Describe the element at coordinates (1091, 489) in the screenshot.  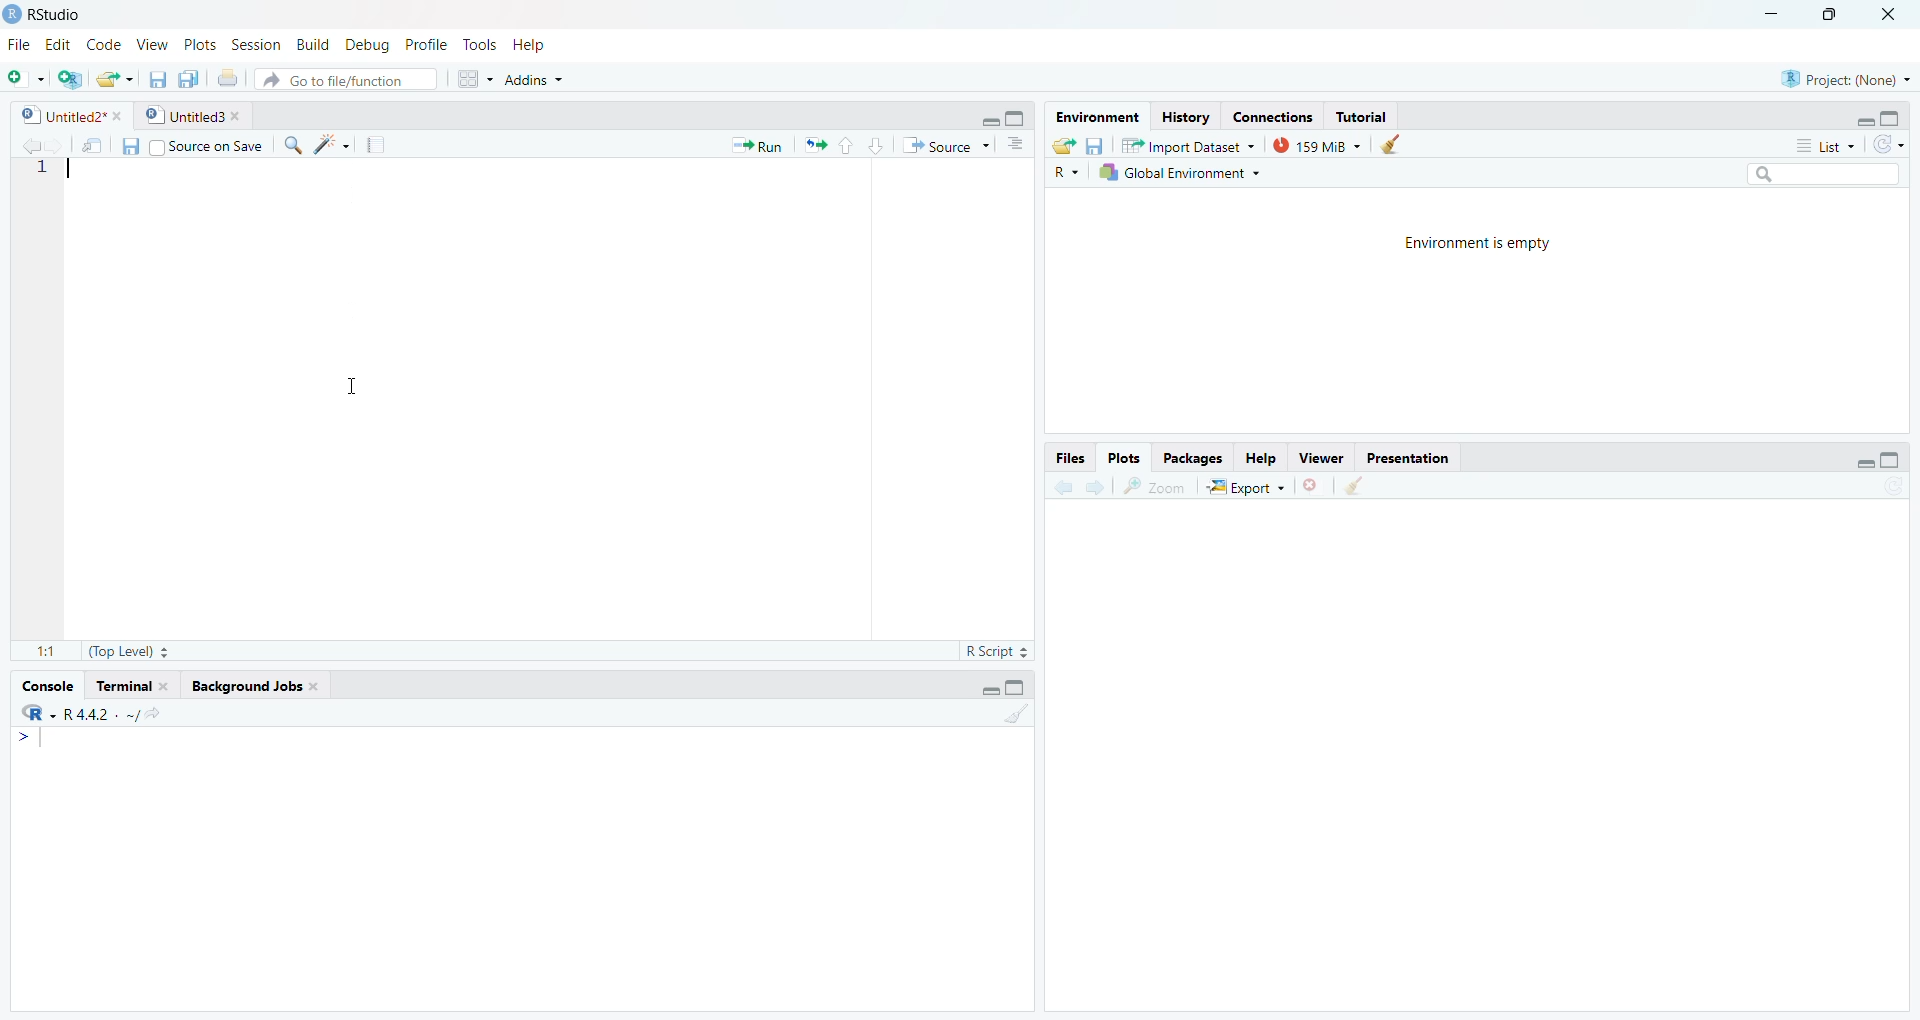
I see `Next` at that location.